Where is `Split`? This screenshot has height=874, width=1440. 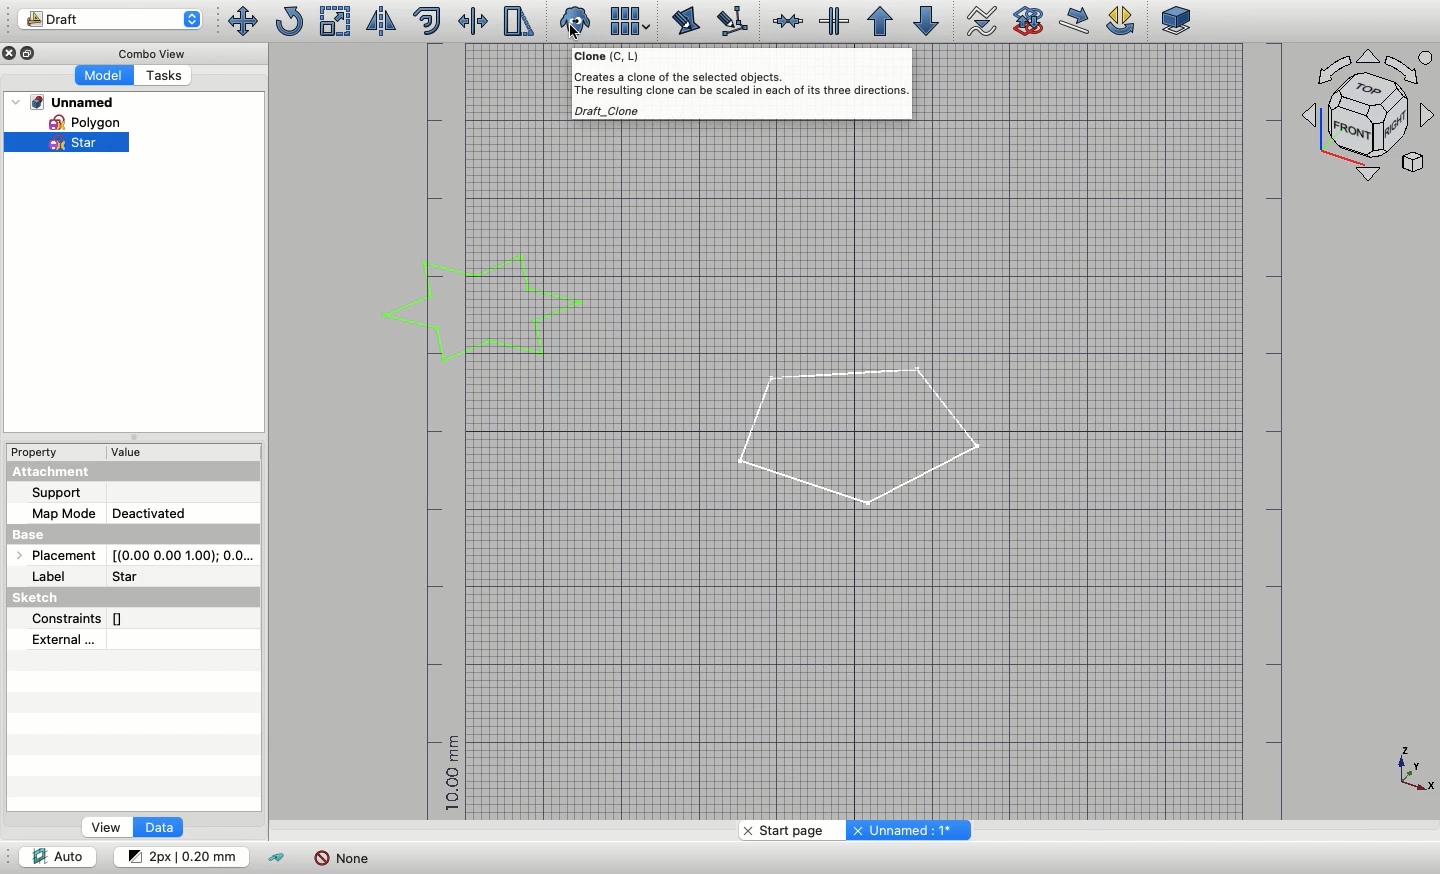
Split is located at coordinates (833, 21).